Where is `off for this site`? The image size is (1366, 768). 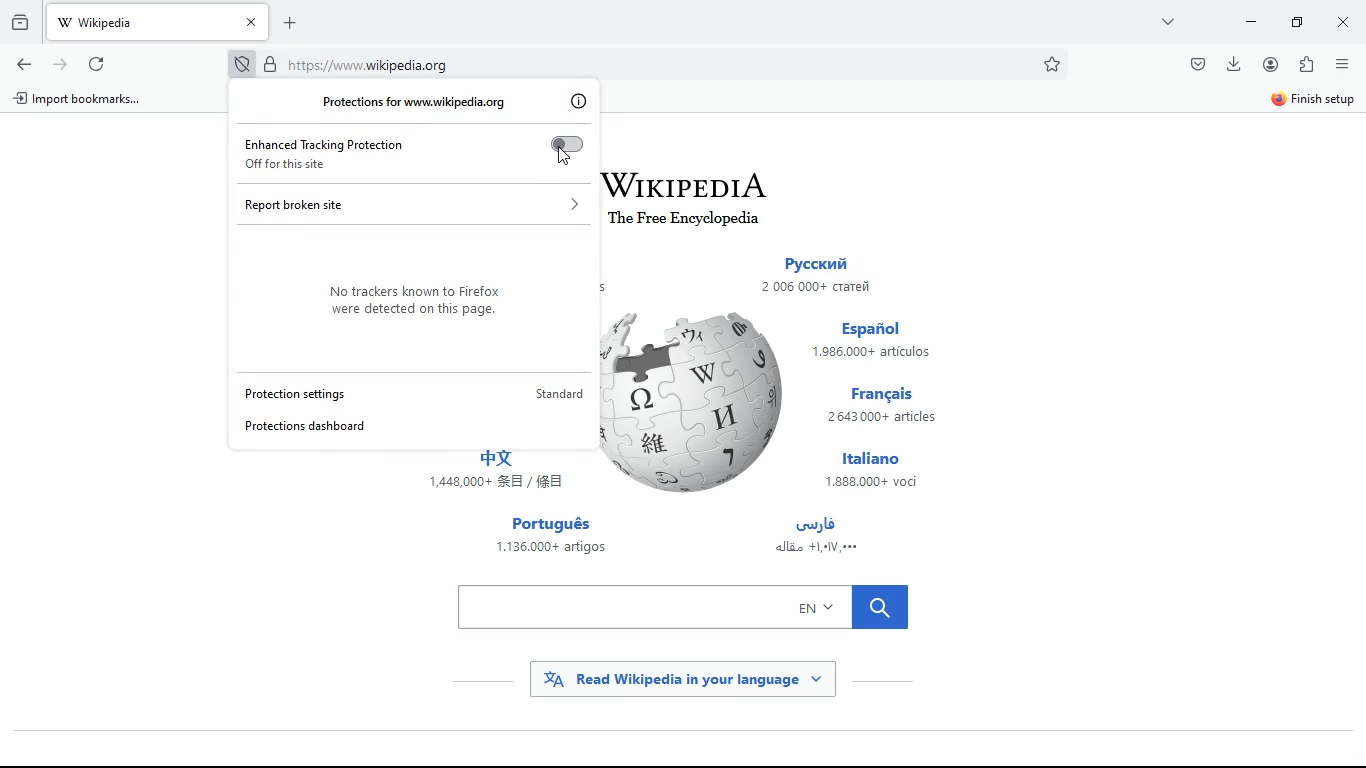 off for this site is located at coordinates (293, 166).